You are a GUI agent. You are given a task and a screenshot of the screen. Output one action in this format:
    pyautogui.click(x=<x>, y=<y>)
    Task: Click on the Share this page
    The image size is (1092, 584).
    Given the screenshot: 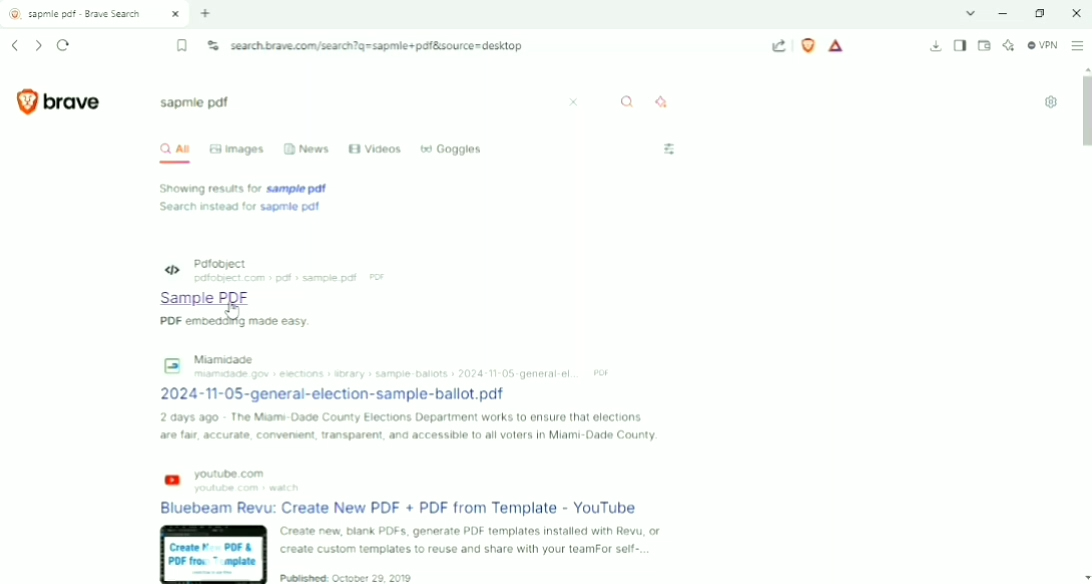 What is the action you would take?
    pyautogui.click(x=779, y=46)
    